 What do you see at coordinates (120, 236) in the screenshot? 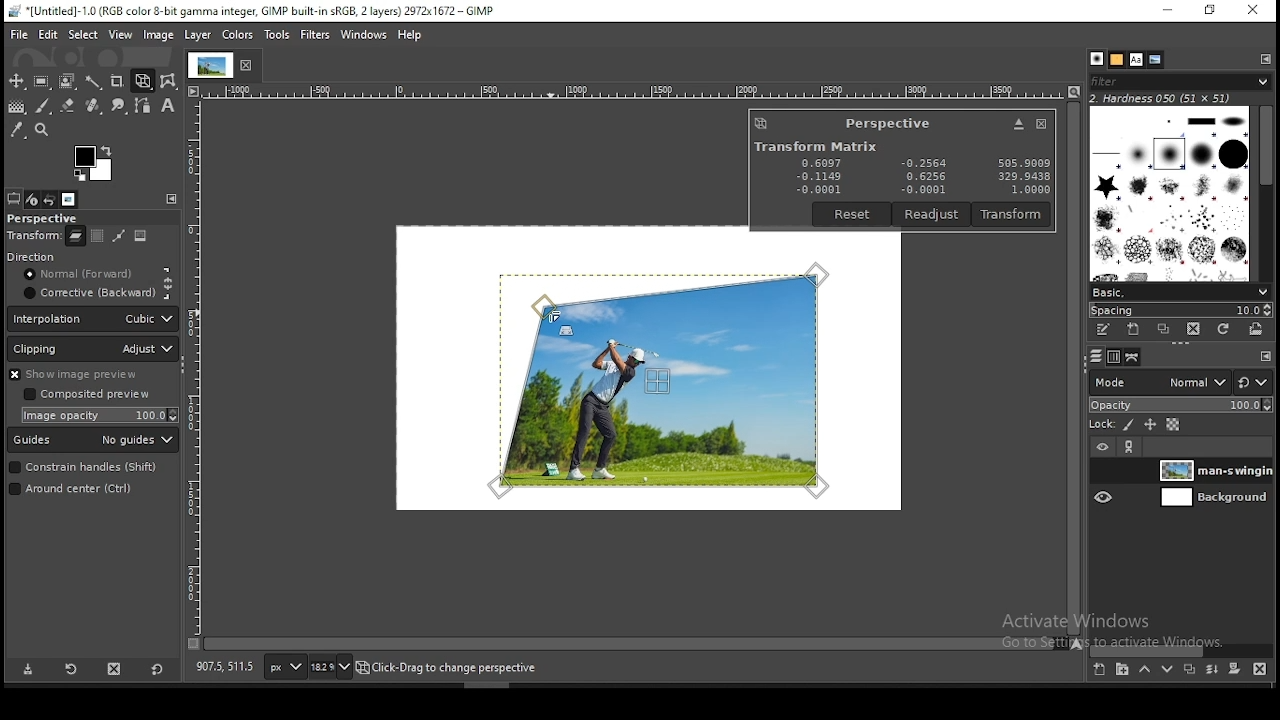
I see `selection` at bounding box center [120, 236].